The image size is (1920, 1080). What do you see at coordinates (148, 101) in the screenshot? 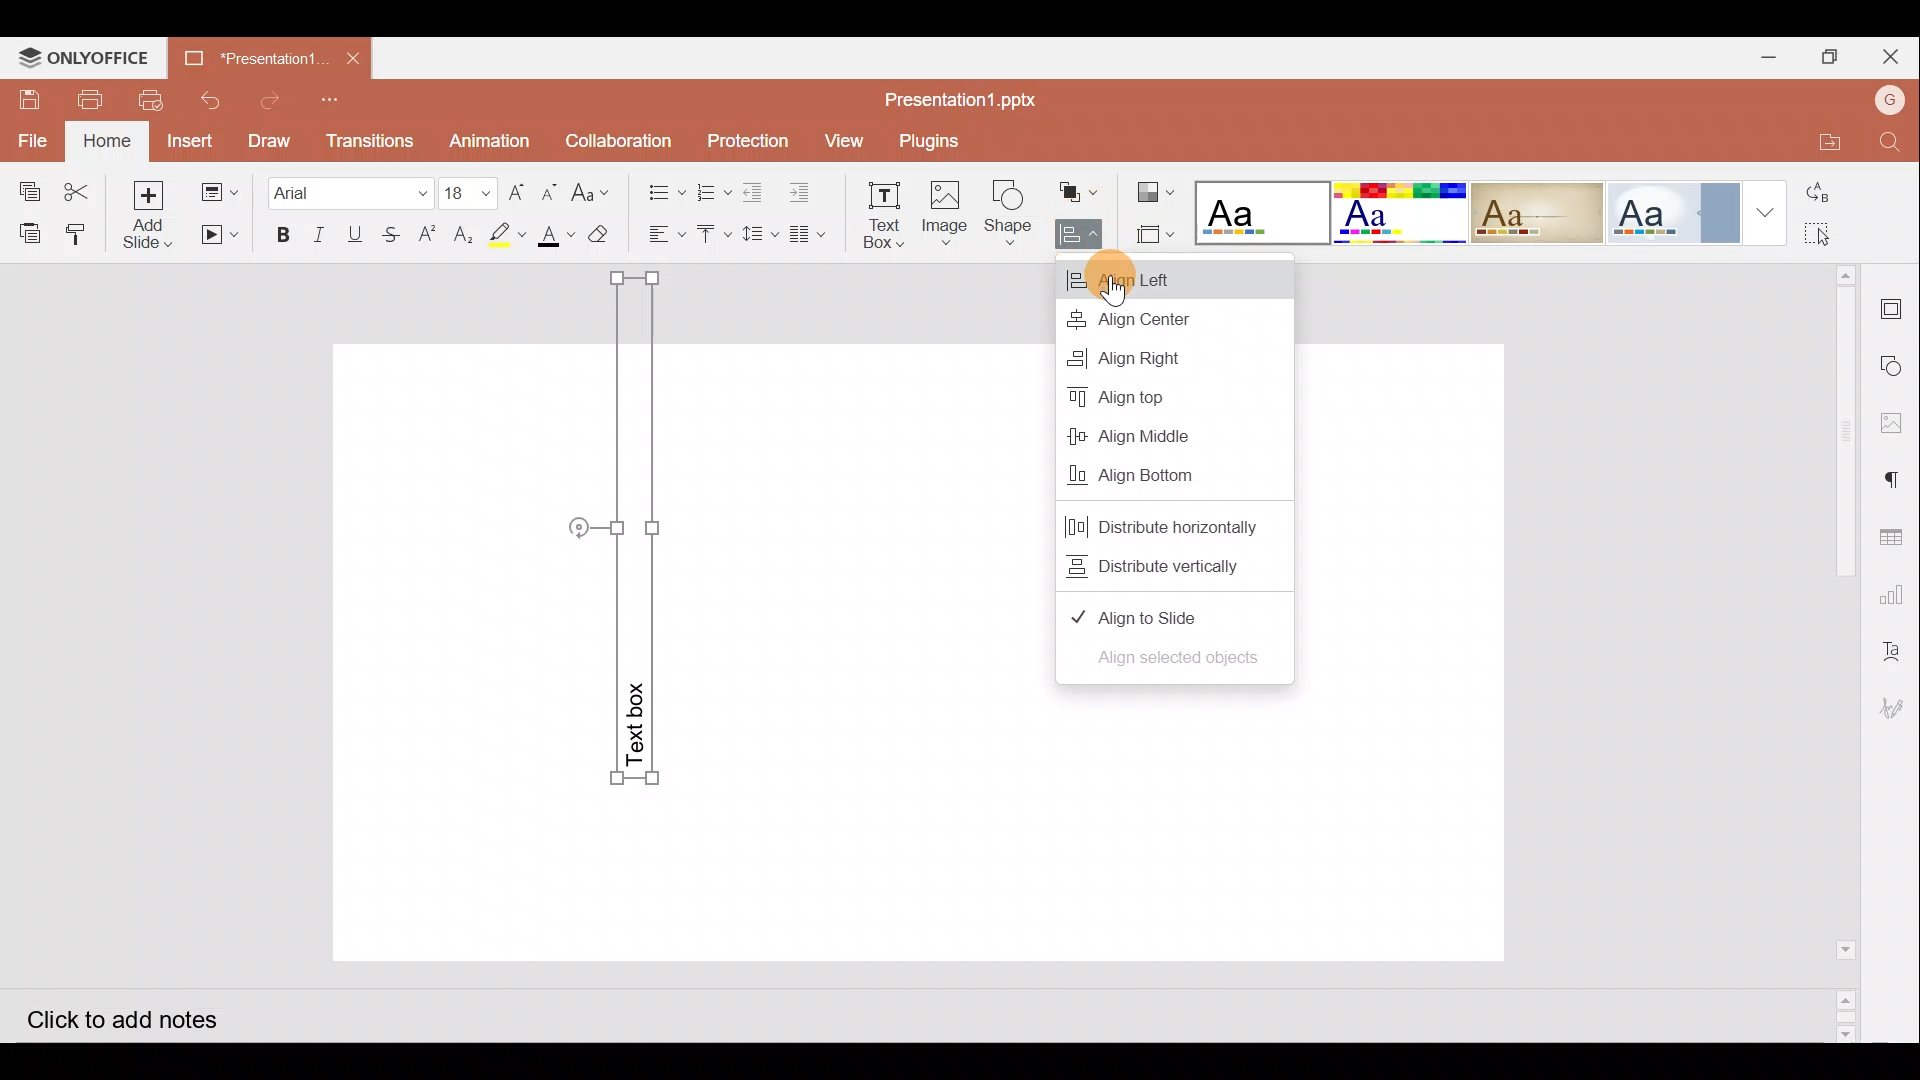
I see `Quick print` at bounding box center [148, 101].